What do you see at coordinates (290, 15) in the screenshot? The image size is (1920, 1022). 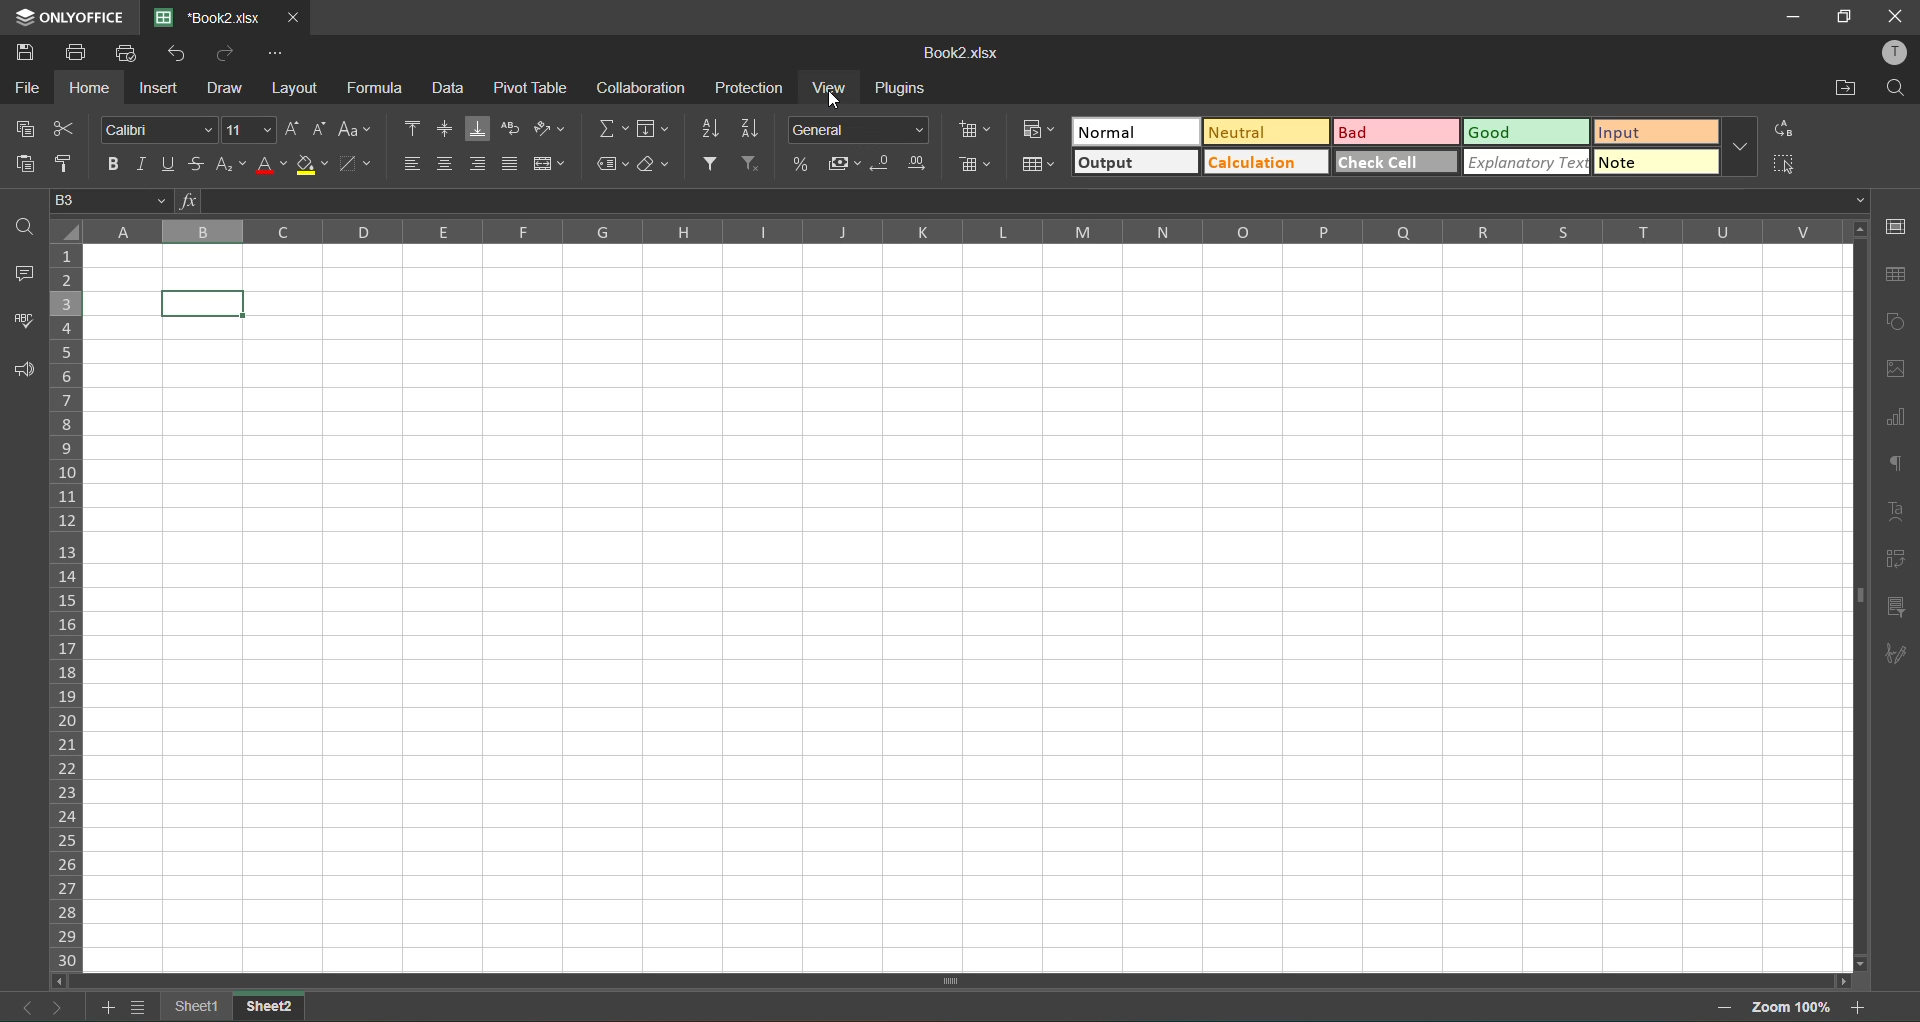 I see `close tab` at bounding box center [290, 15].